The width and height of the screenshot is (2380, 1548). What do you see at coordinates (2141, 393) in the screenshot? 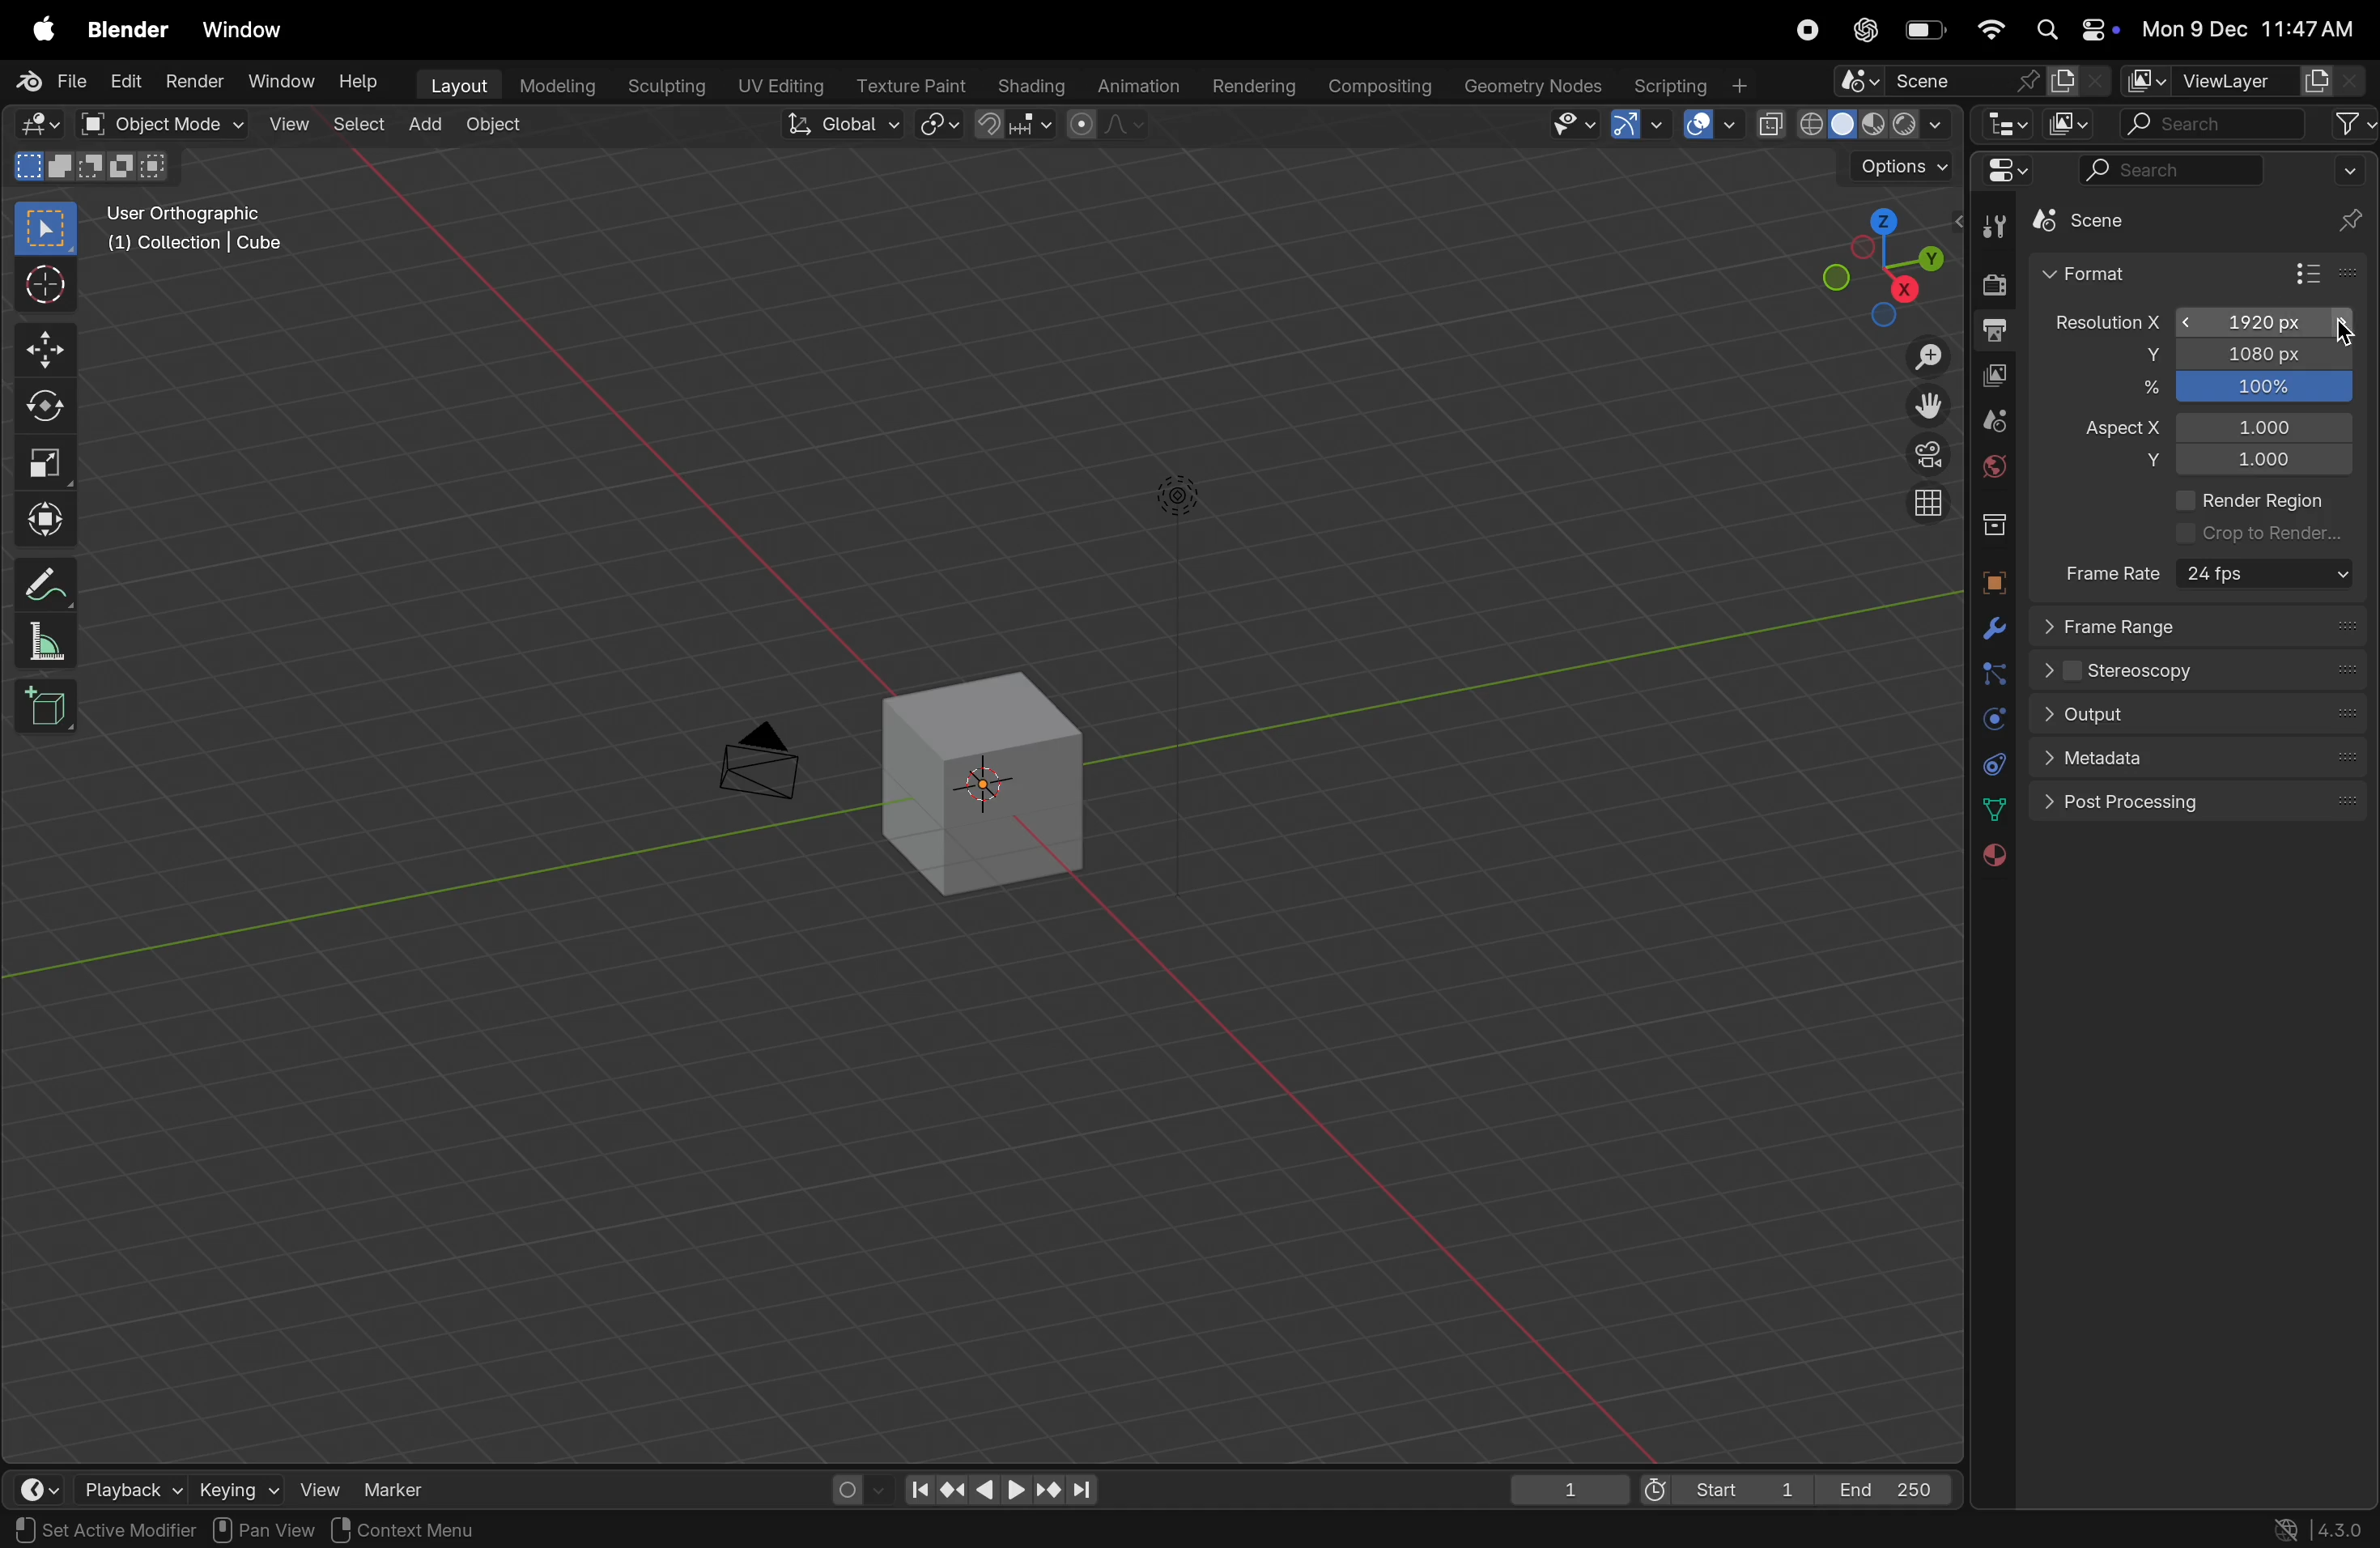
I see `%` at bounding box center [2141, 393].